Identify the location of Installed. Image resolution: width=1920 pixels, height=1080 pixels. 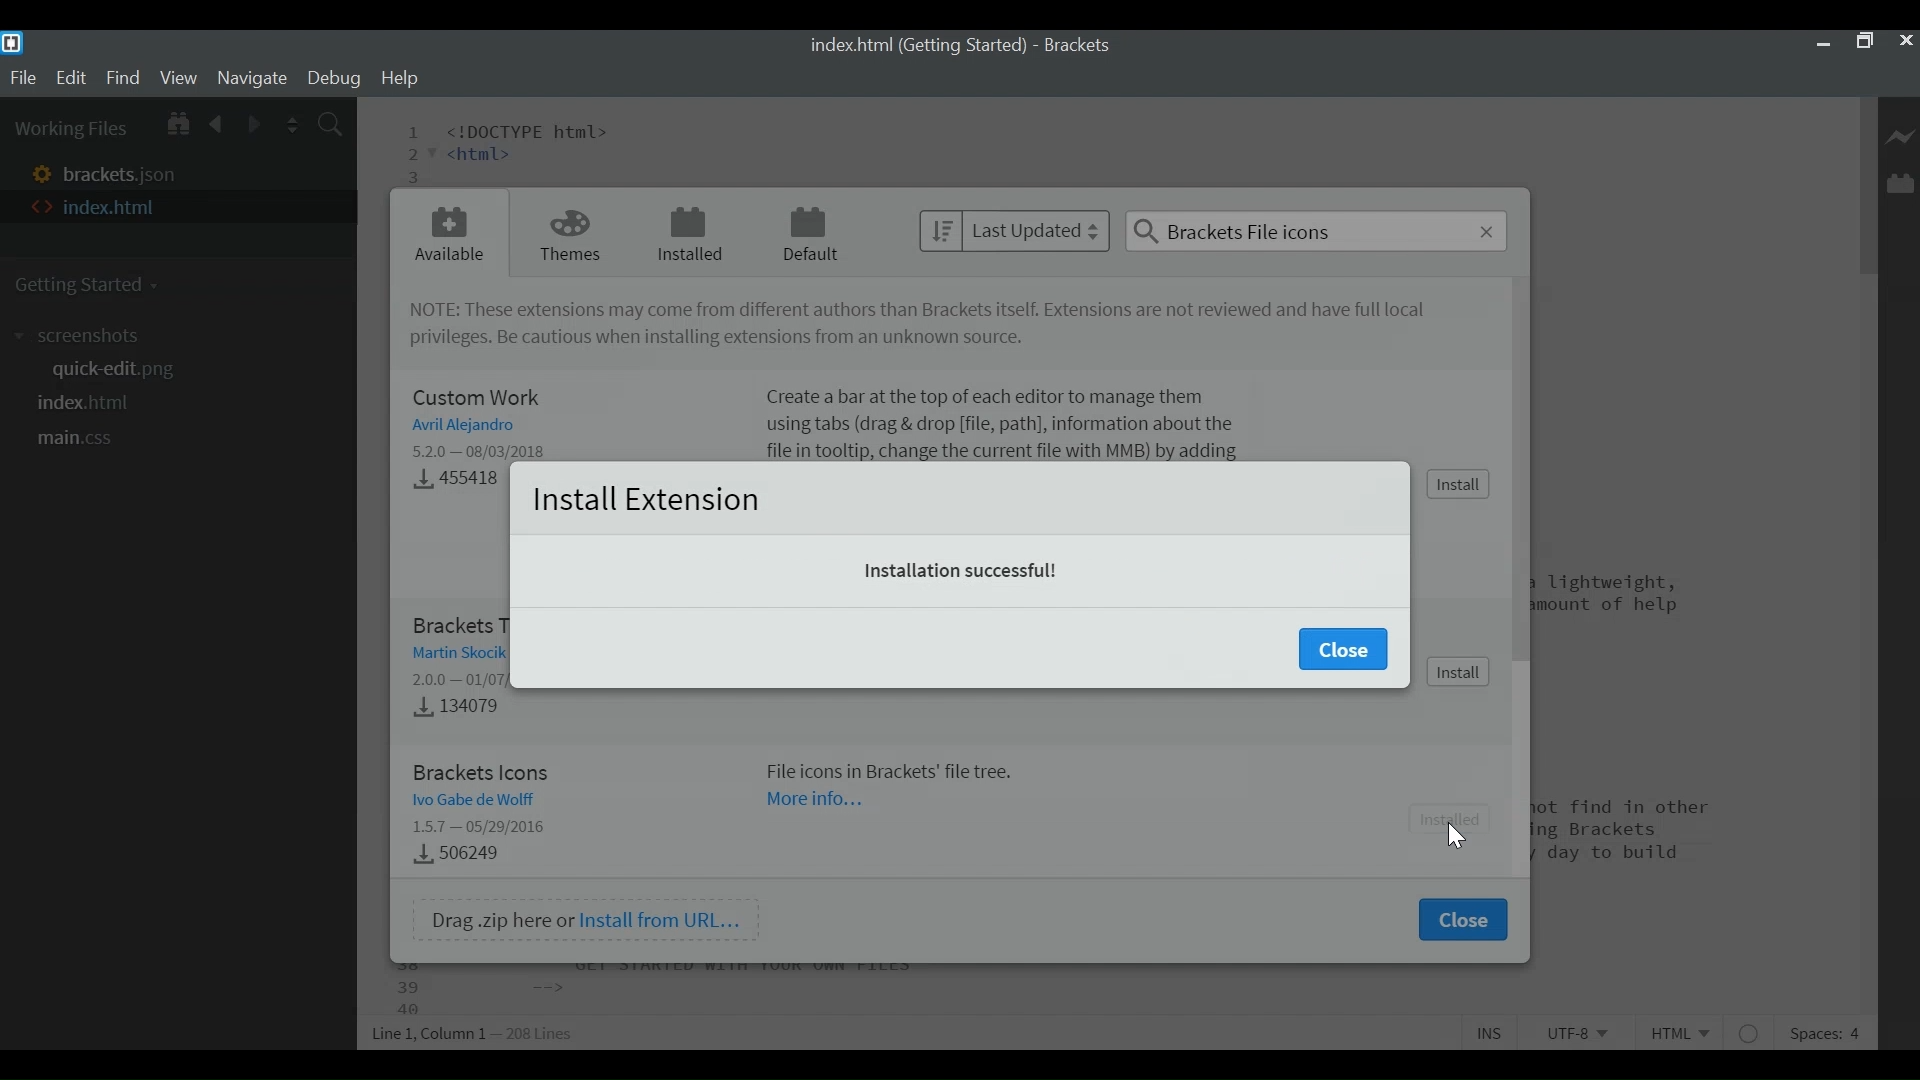
(689, 235).